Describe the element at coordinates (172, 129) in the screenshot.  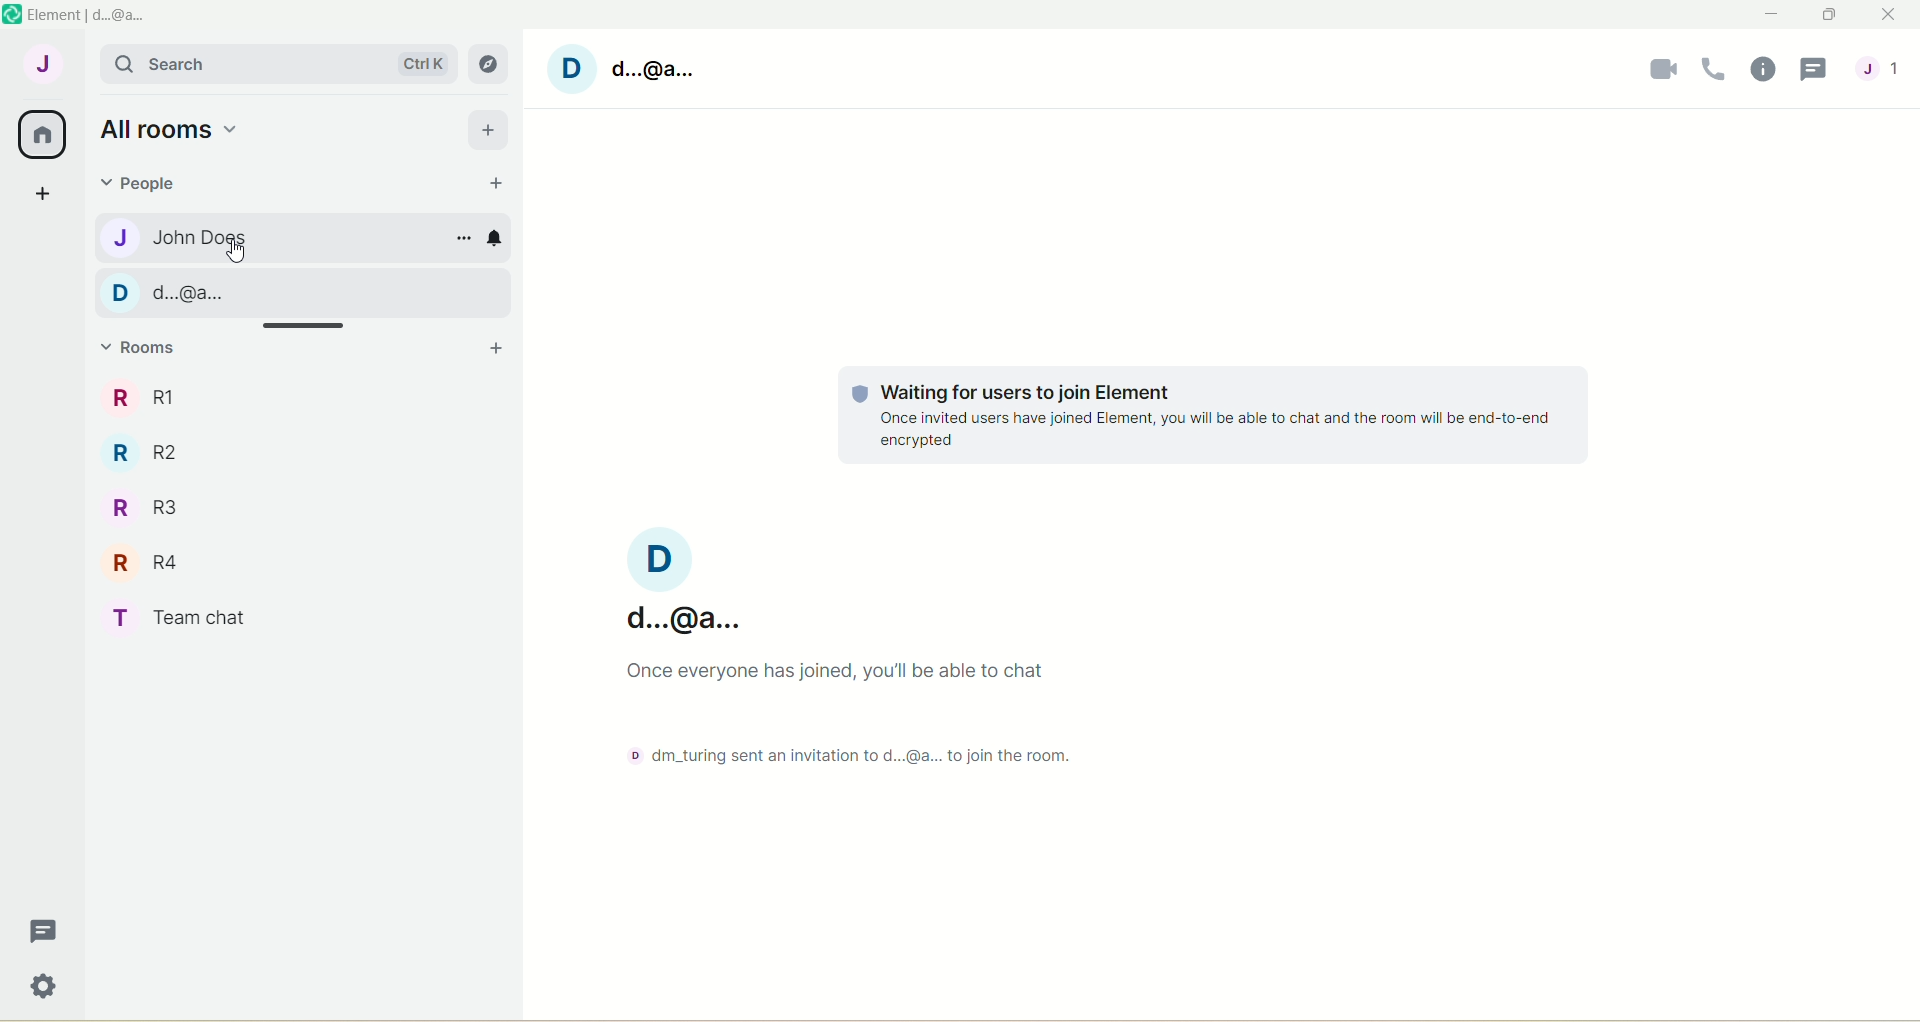
I see `all rooms` at that location.